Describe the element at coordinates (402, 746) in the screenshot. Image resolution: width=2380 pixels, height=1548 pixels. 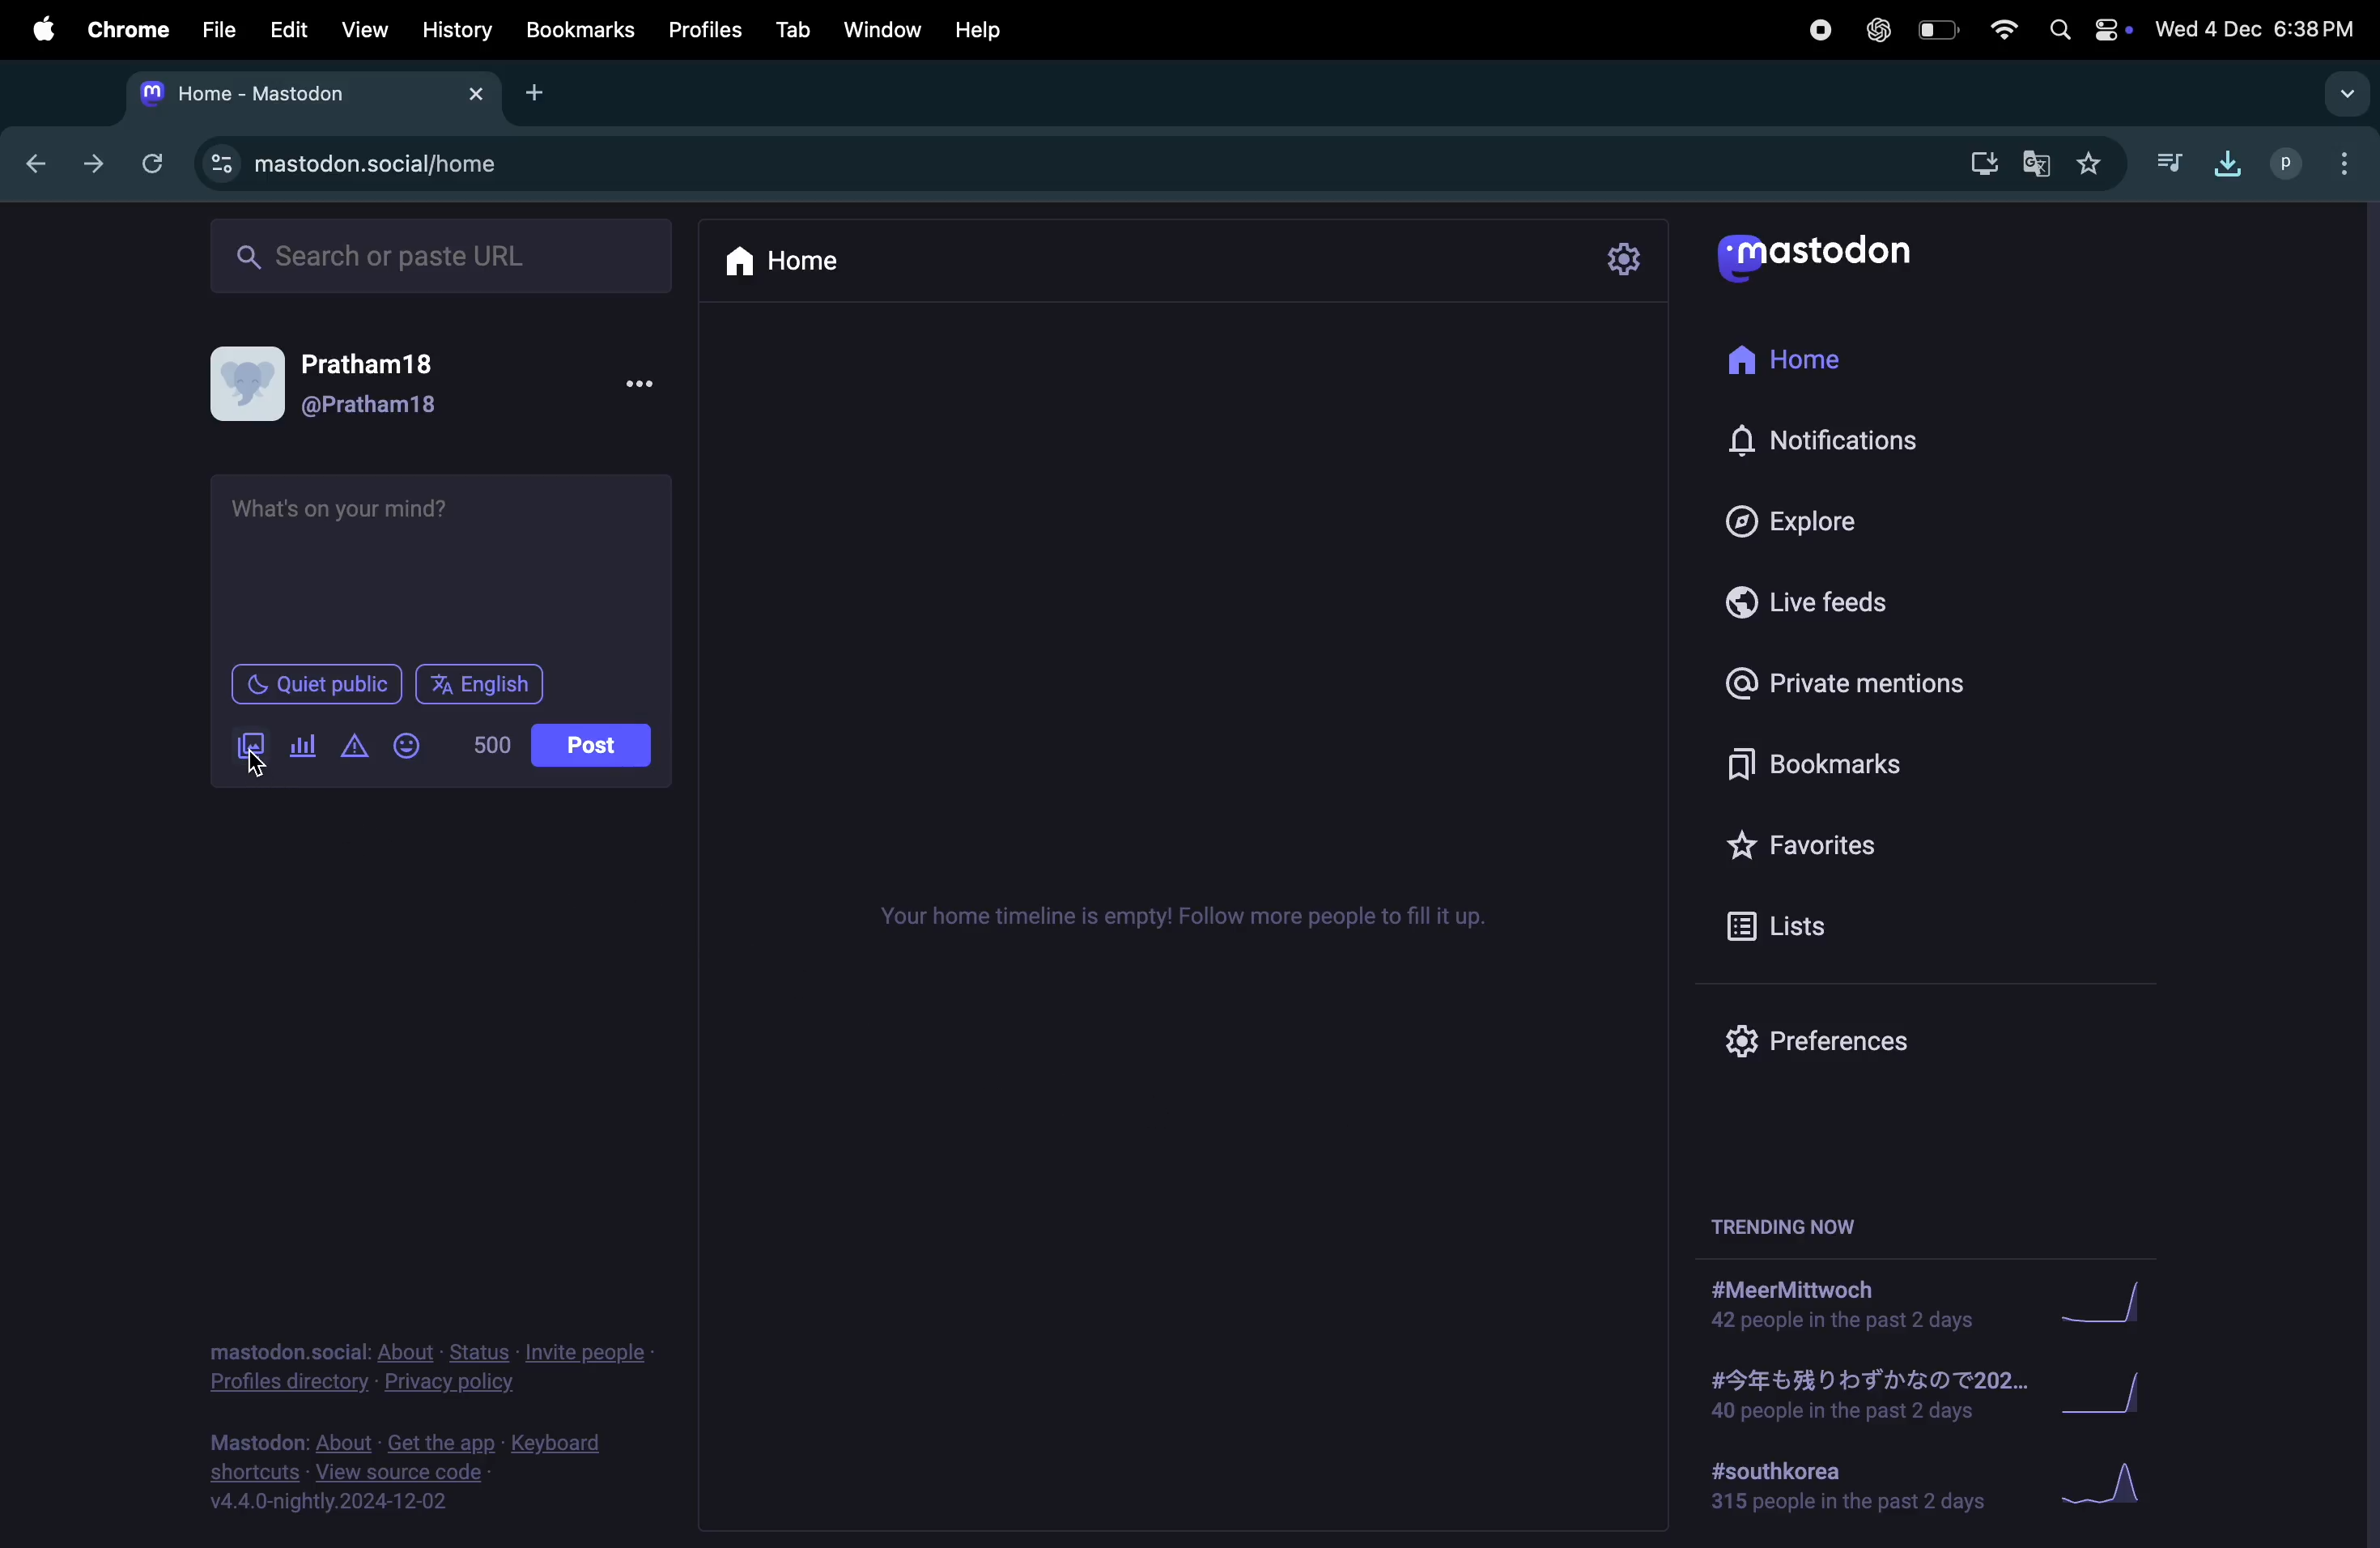
I see `Emoji` at that location.